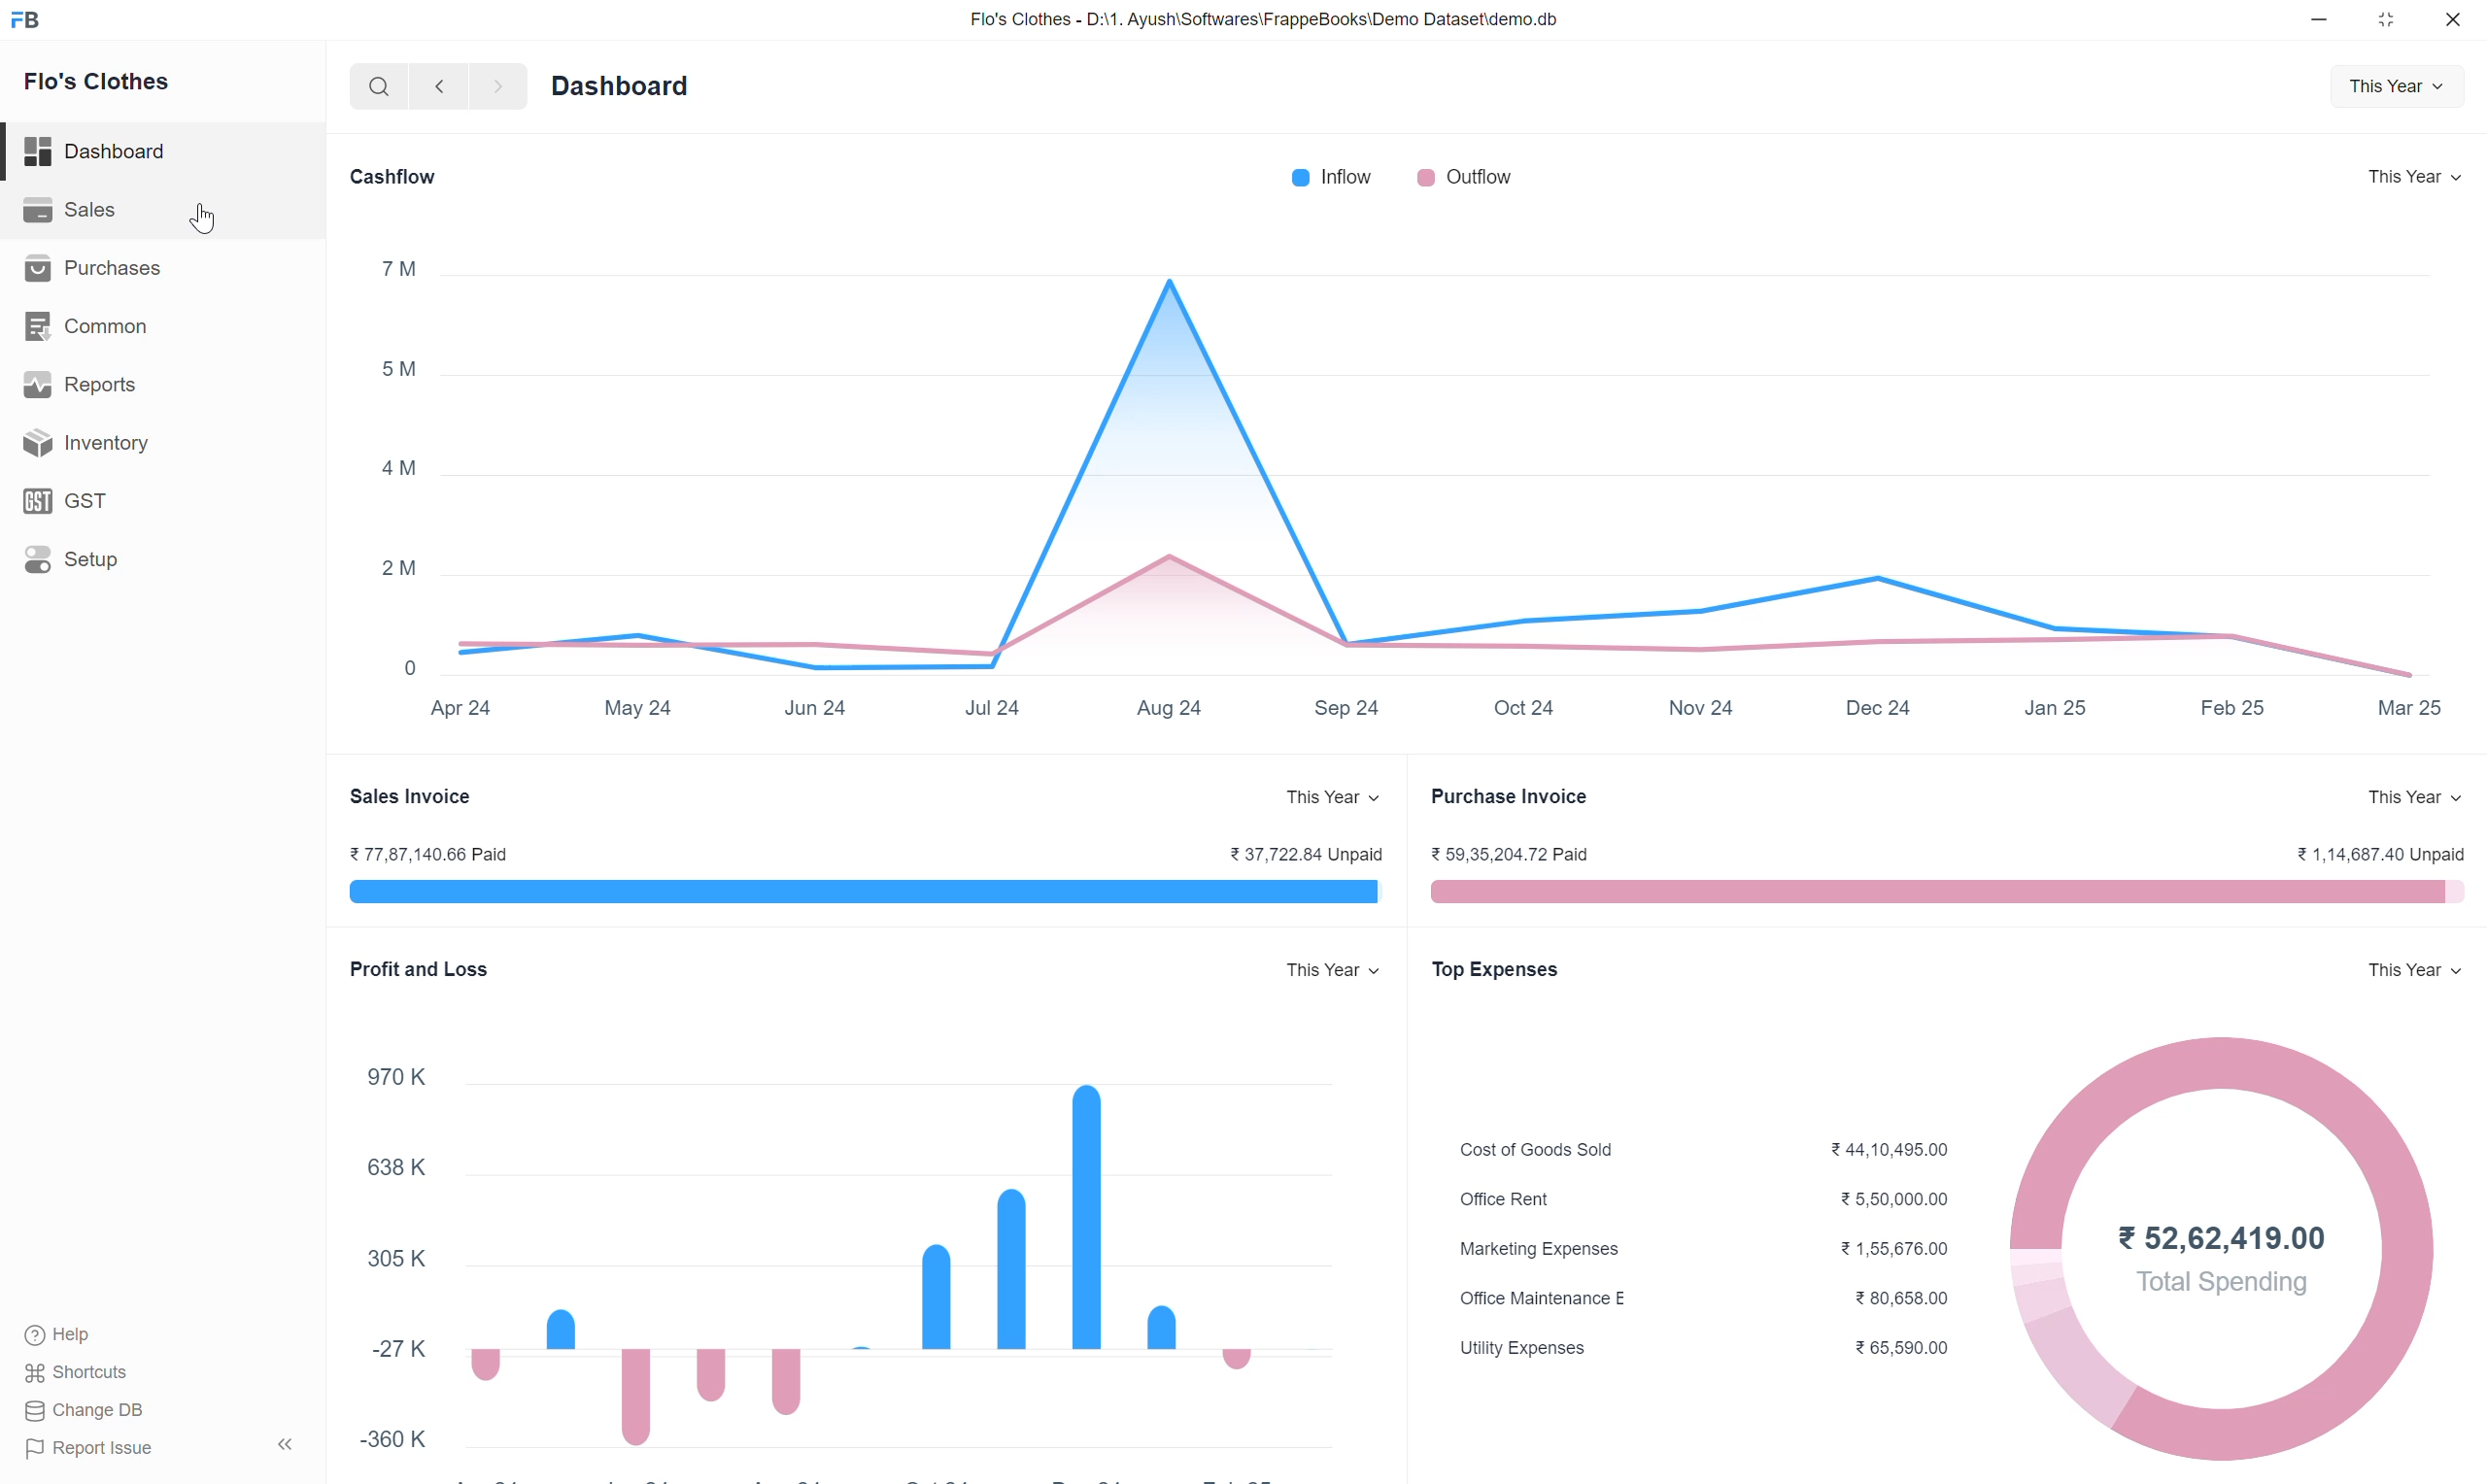 The width and height of the screenshot is (2487, 1484). Describe the element at coordinates (69, 1375) in the screenshot. I see `Shortcuts` at that location.